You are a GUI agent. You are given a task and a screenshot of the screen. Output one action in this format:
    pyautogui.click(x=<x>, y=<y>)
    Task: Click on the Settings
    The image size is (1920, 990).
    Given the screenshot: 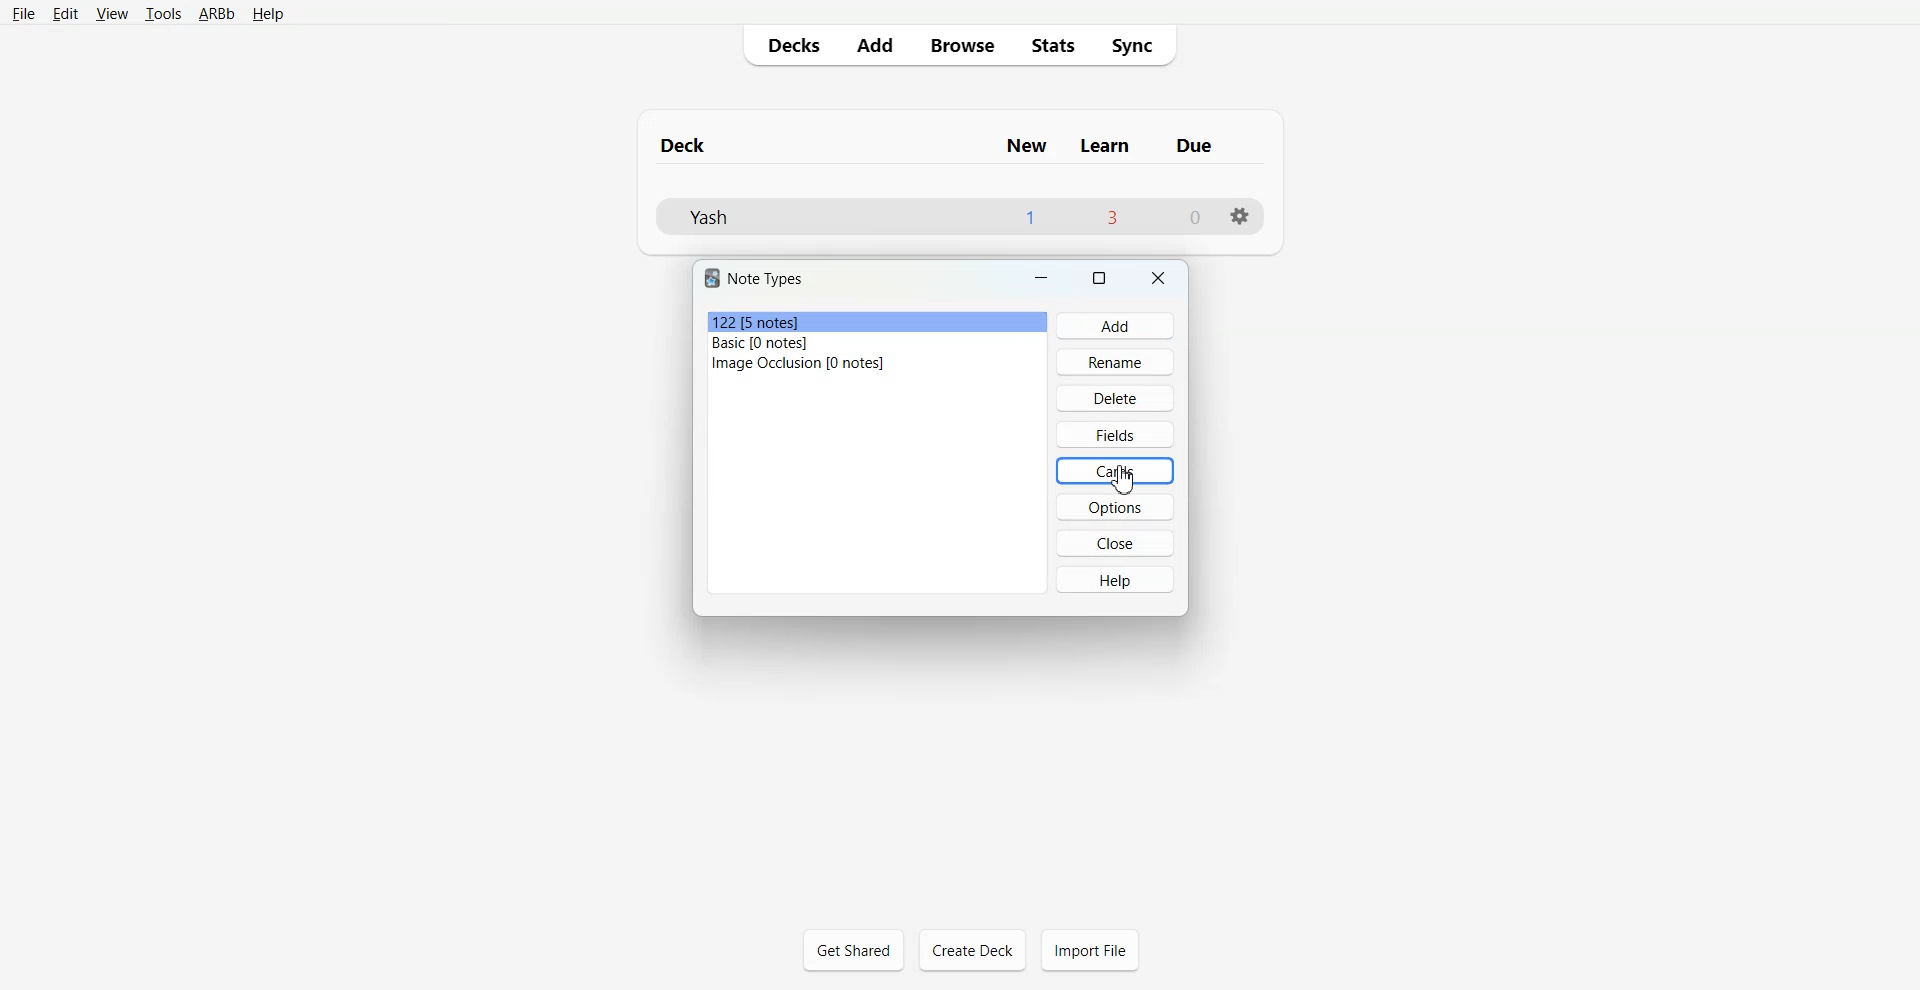 What is the action you would take?
    pyautogui.click(x=1239, y=216)
    